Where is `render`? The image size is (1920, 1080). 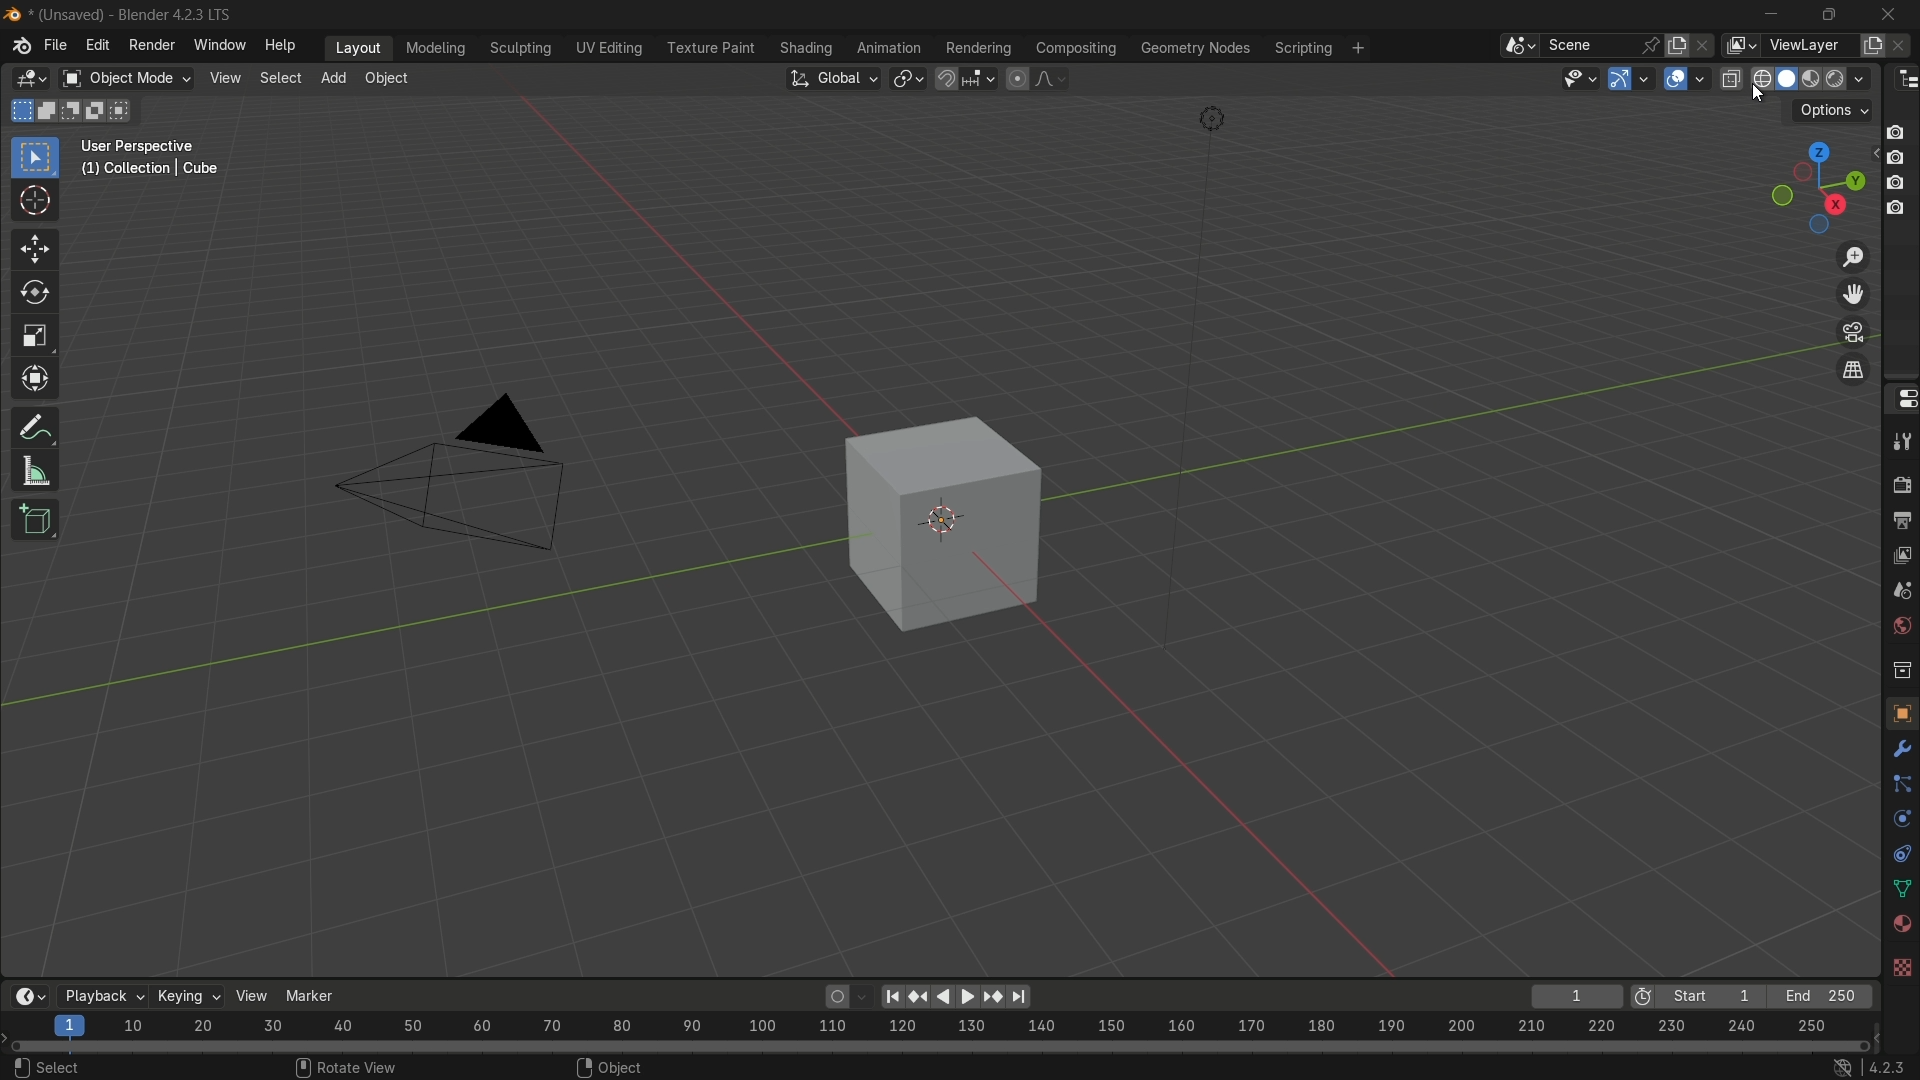
render is located at coordinates (1898, 479).